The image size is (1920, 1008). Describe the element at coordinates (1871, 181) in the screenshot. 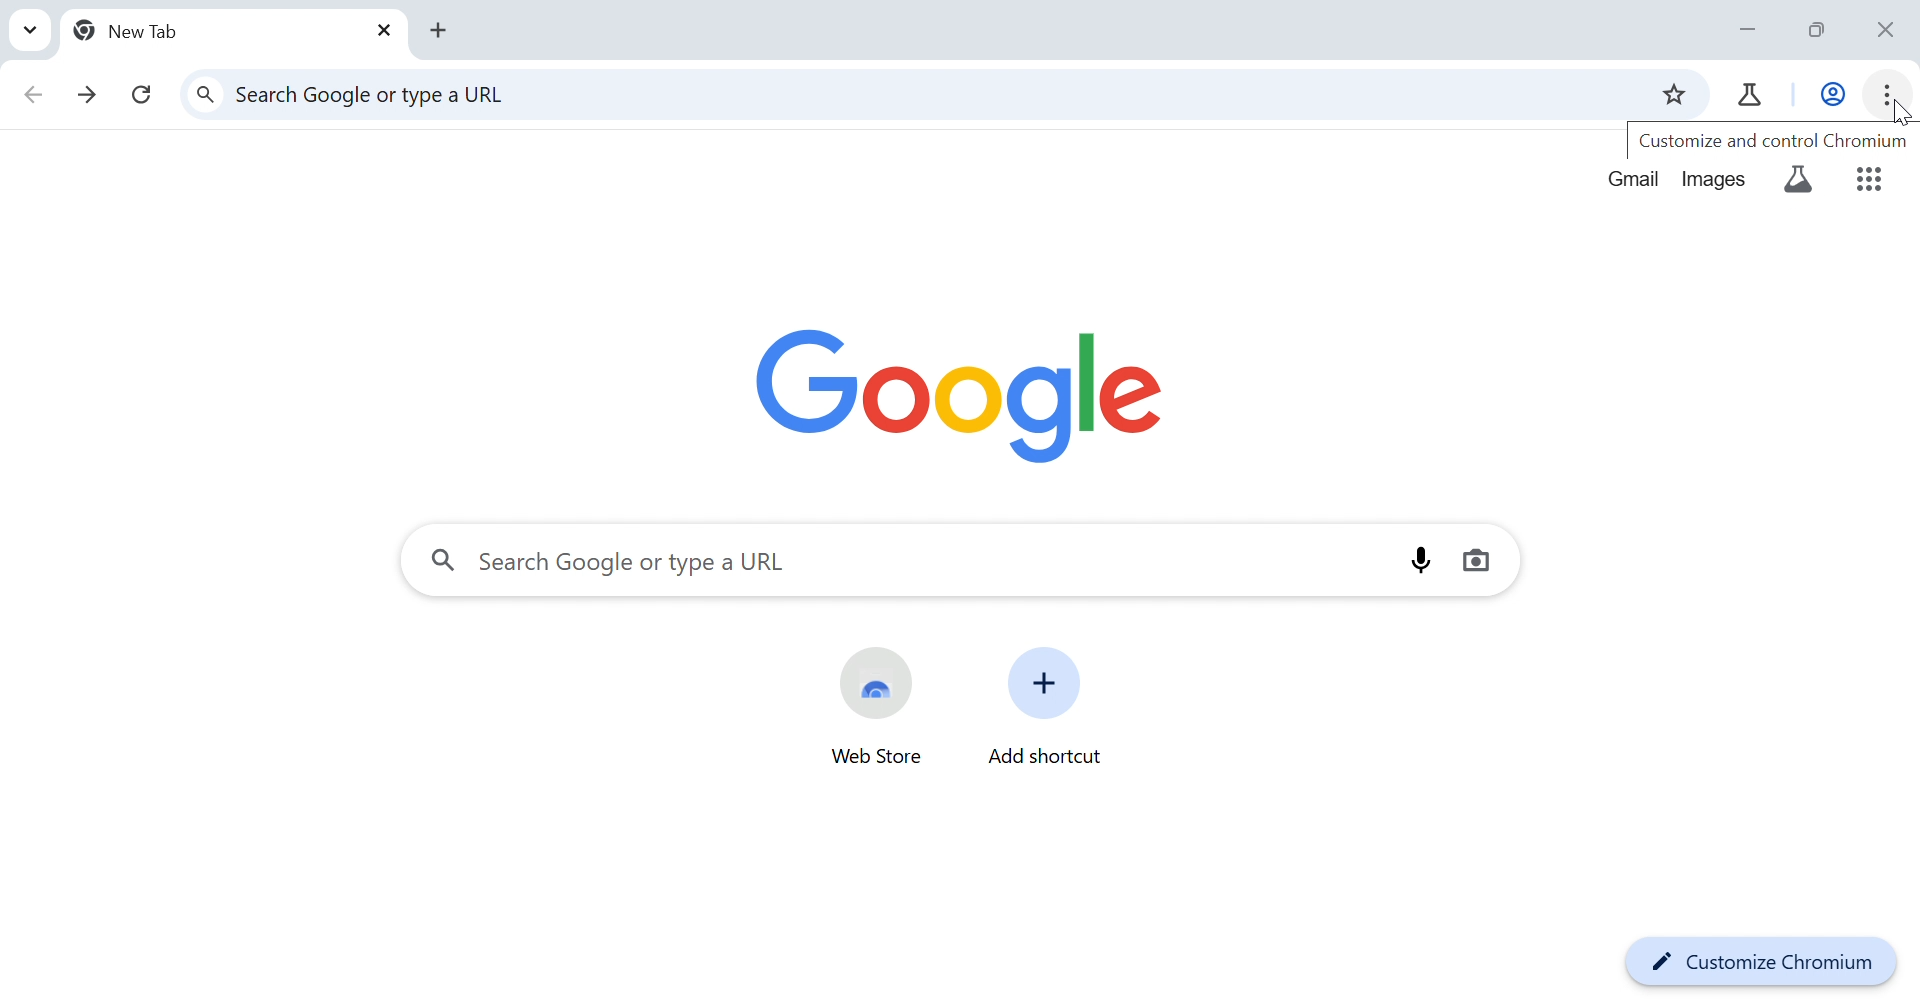

I see `Google apps` at that location.